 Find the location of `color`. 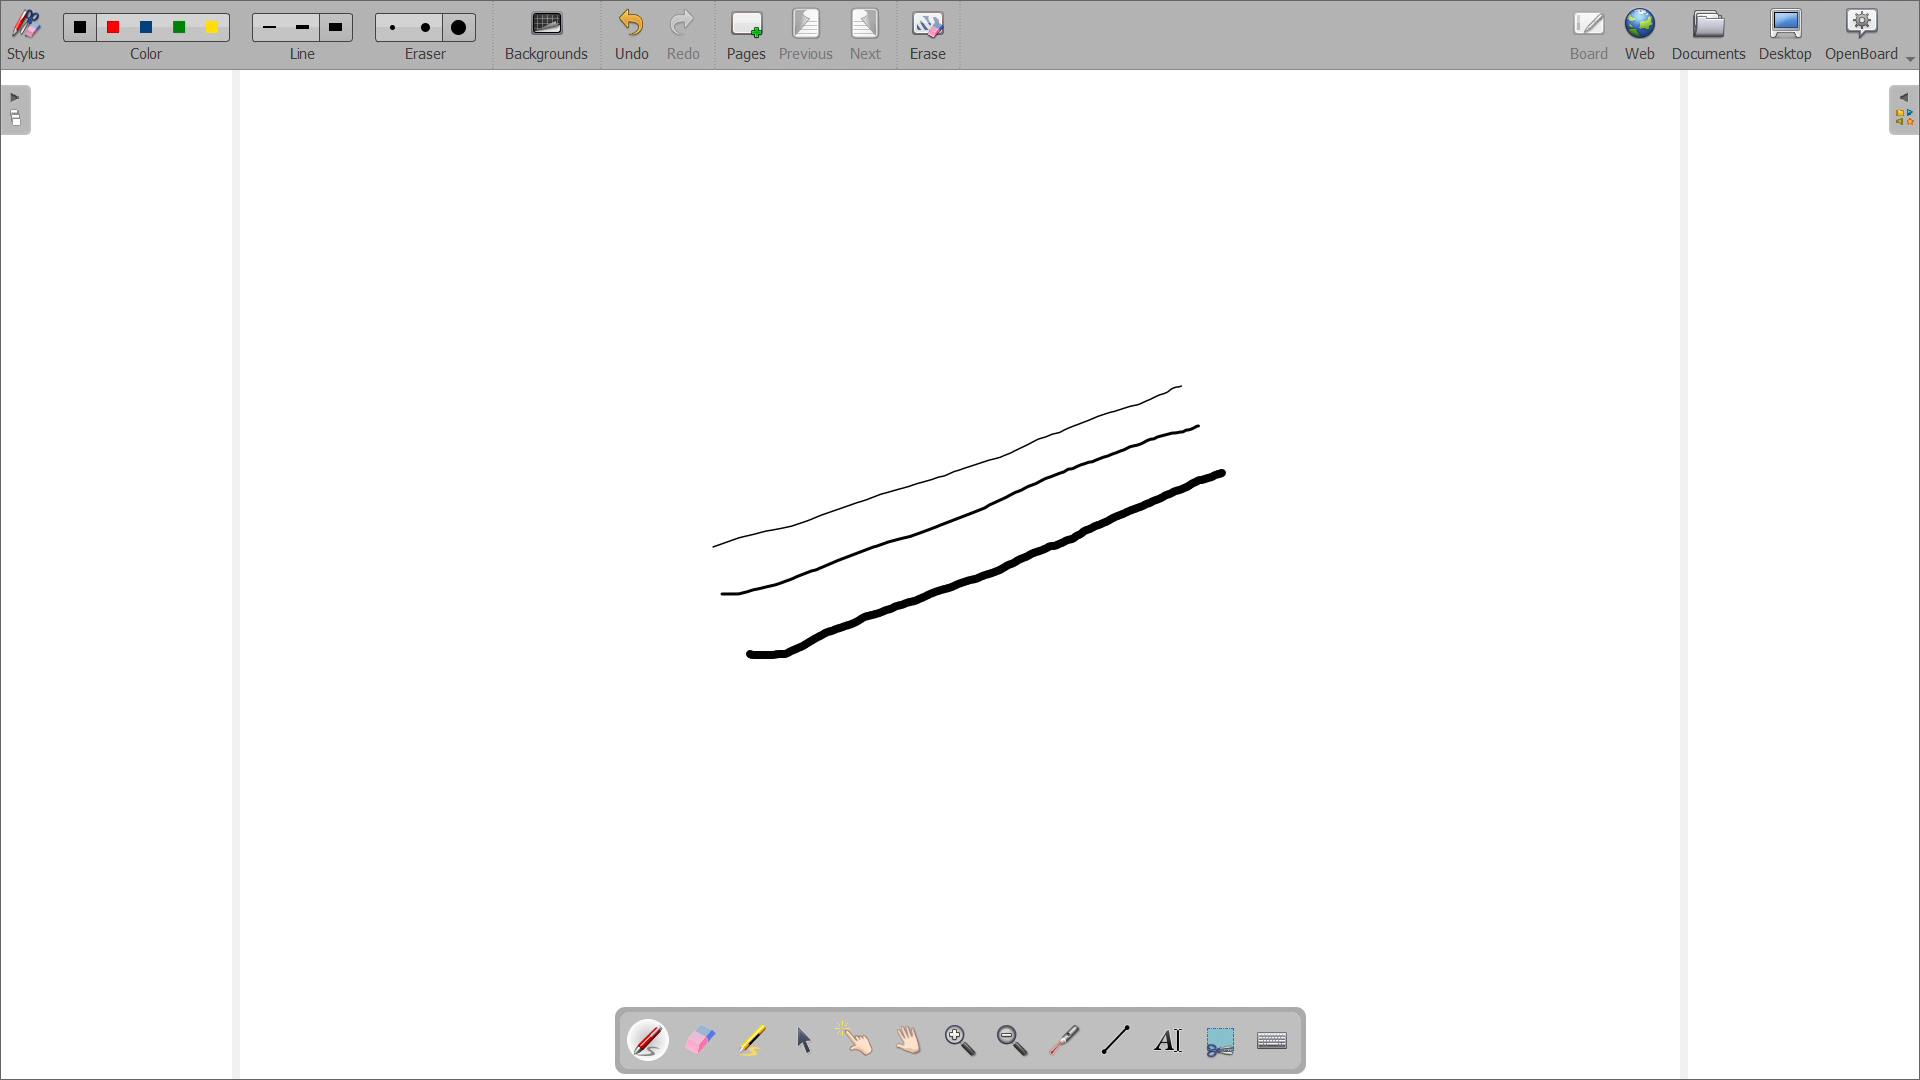

color is located at coordinates (150, 27).